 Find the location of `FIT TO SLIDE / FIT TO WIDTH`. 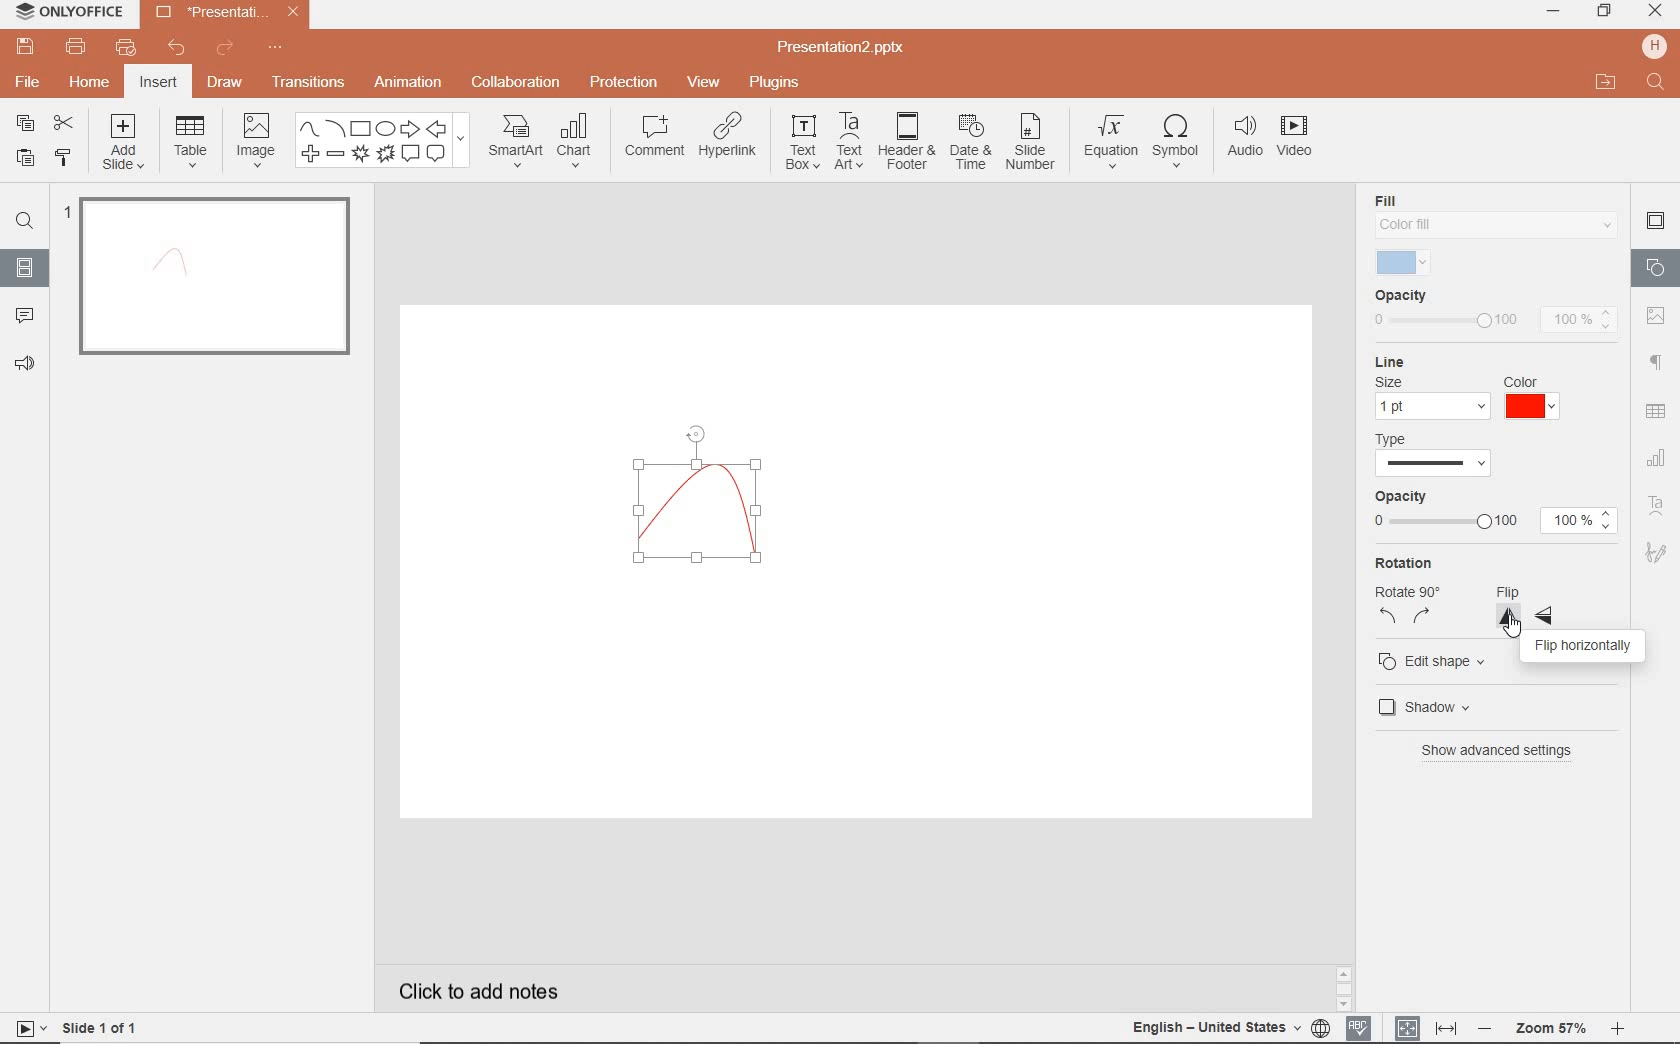

FIT TO SLIDE / FIT TO WIDTH is located at coordinates (1426, 1026).